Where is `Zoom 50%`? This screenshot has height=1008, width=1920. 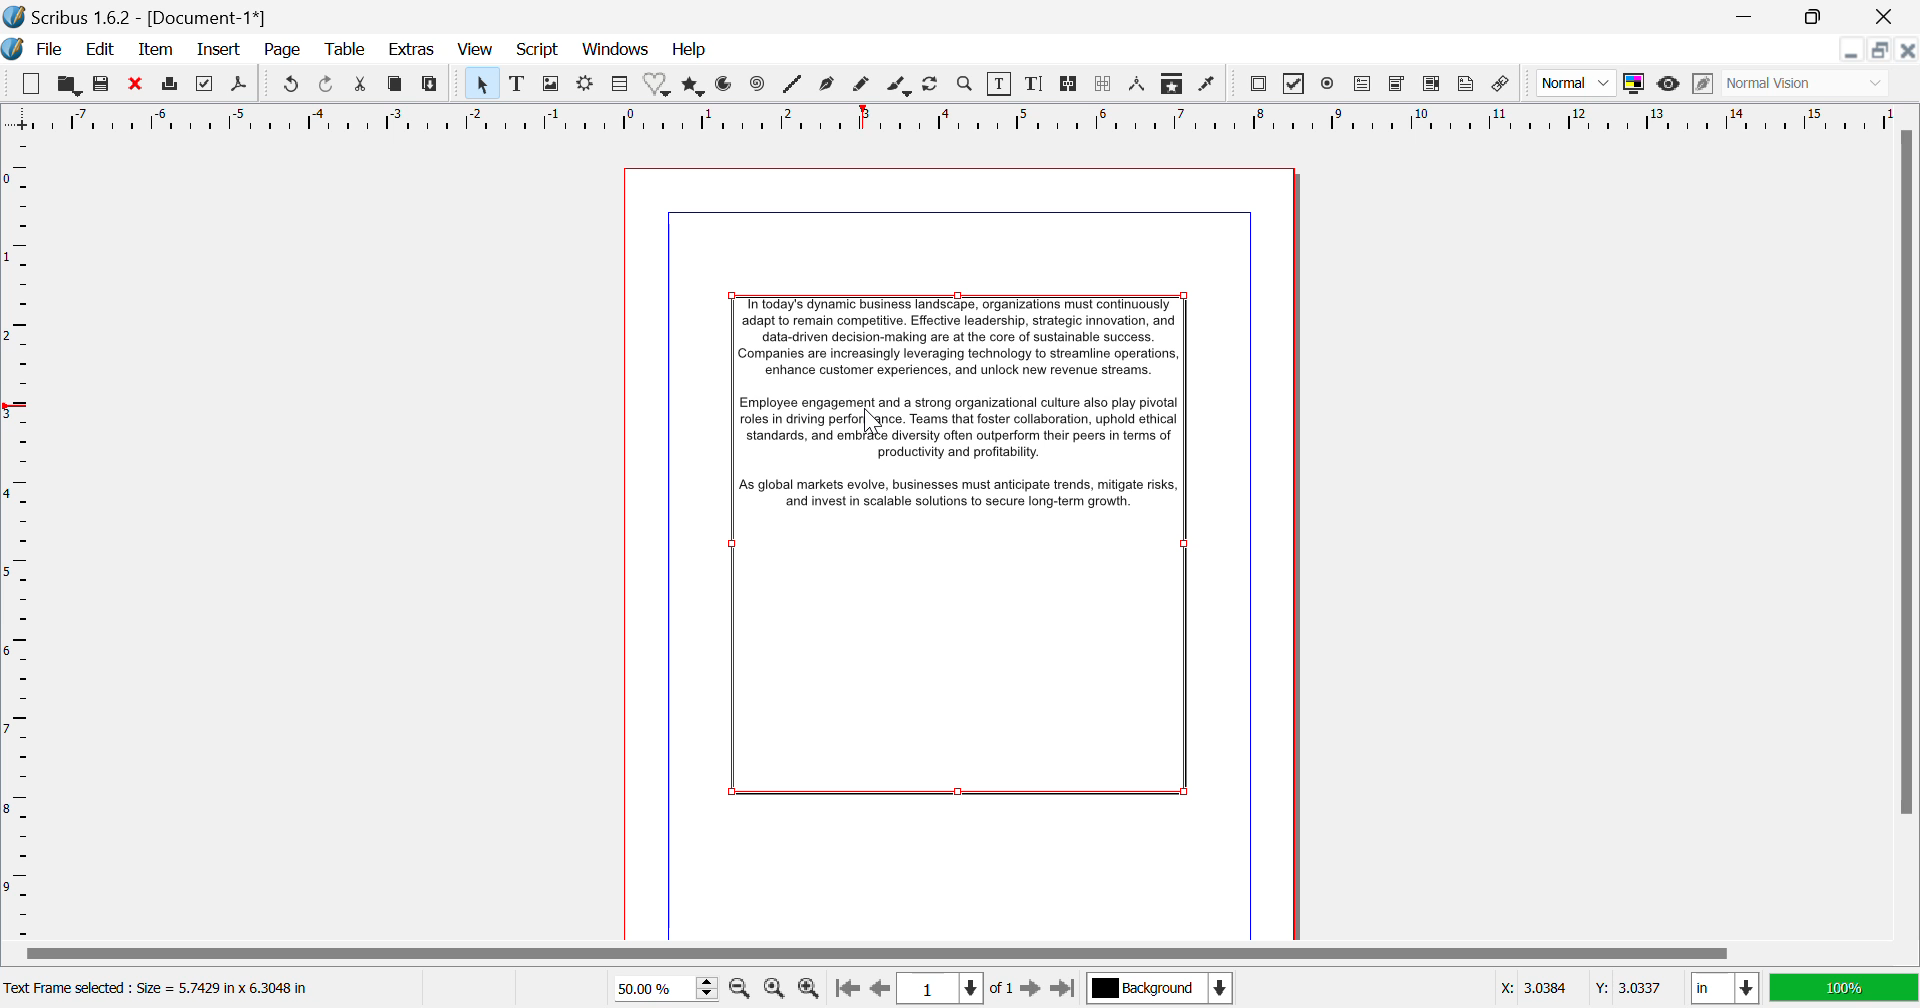
Zoom 50% is located at coordinates (664, 986).